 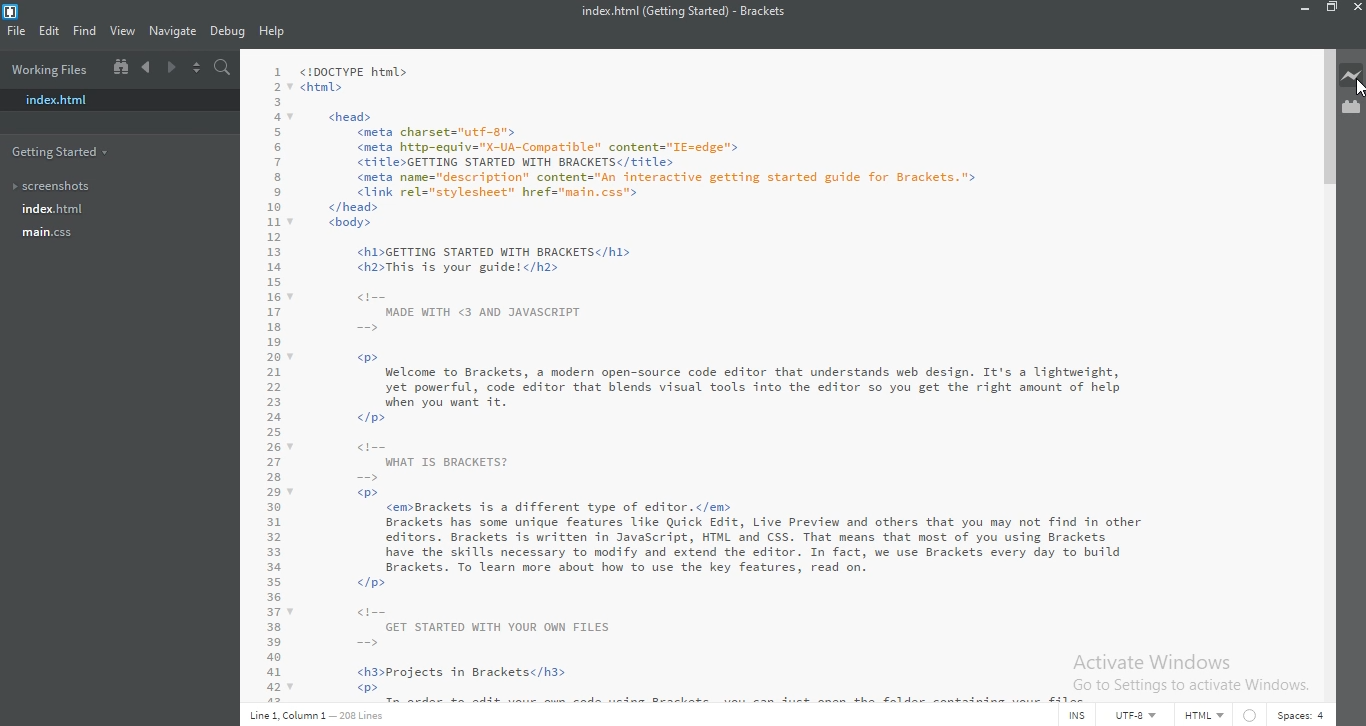 What do you see at coordinates (683, 10) in the screenshot?
I see `file name` at bounding box center [683, 10].